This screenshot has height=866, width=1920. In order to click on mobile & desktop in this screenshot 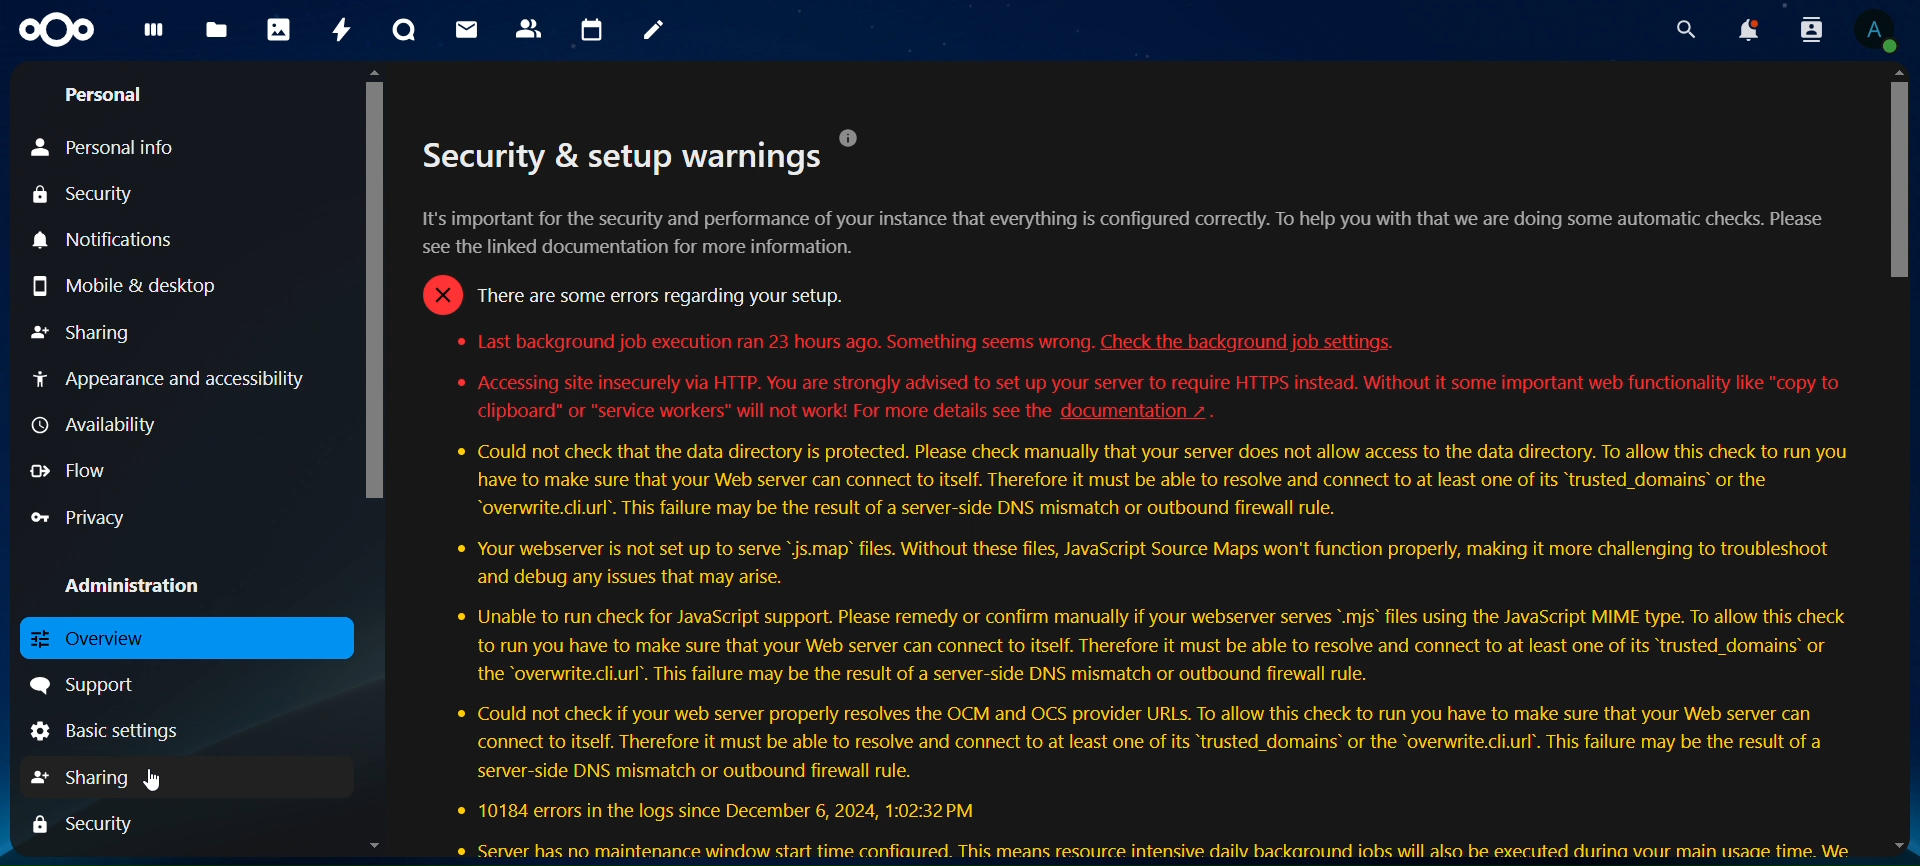, I will do `click(126, 288)`.